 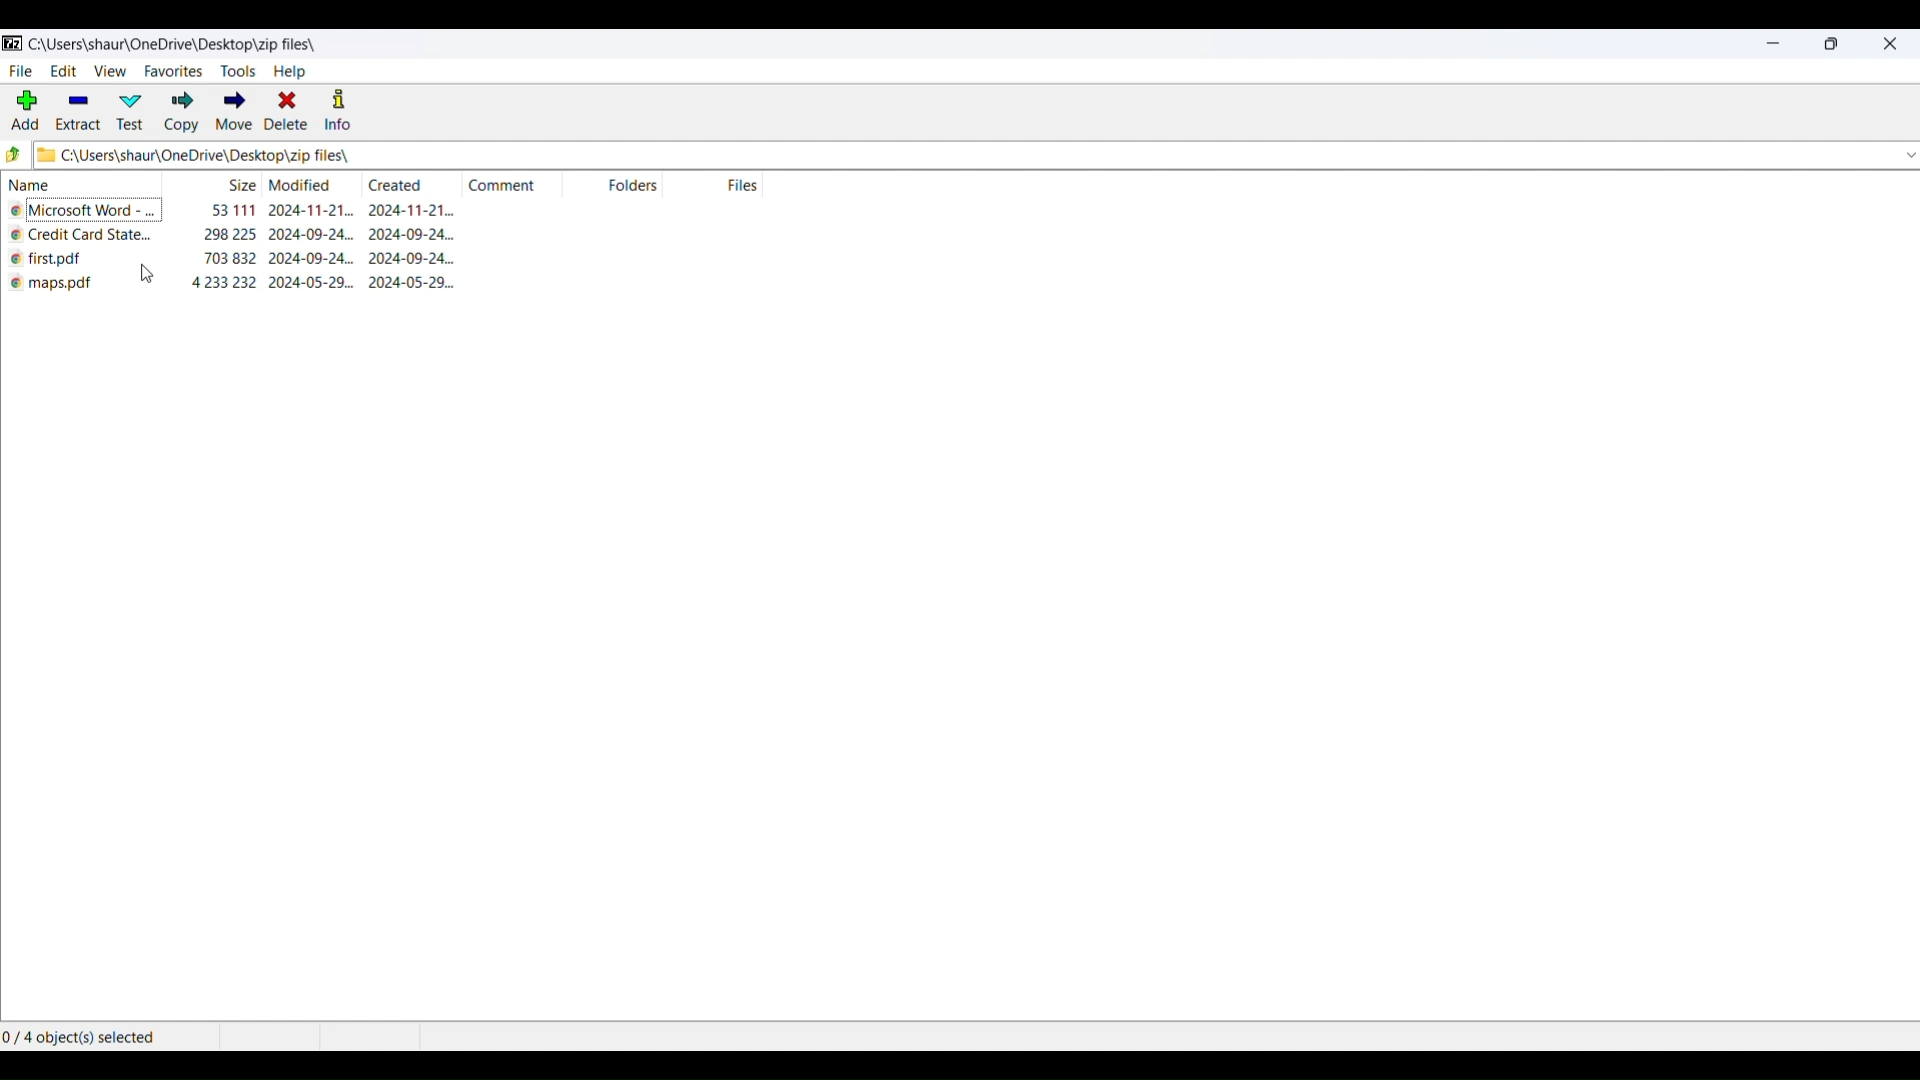 What do you see at coordinates (315, 211) in the screenshot?
I see `file modification date` at bounding box center [315, 211].